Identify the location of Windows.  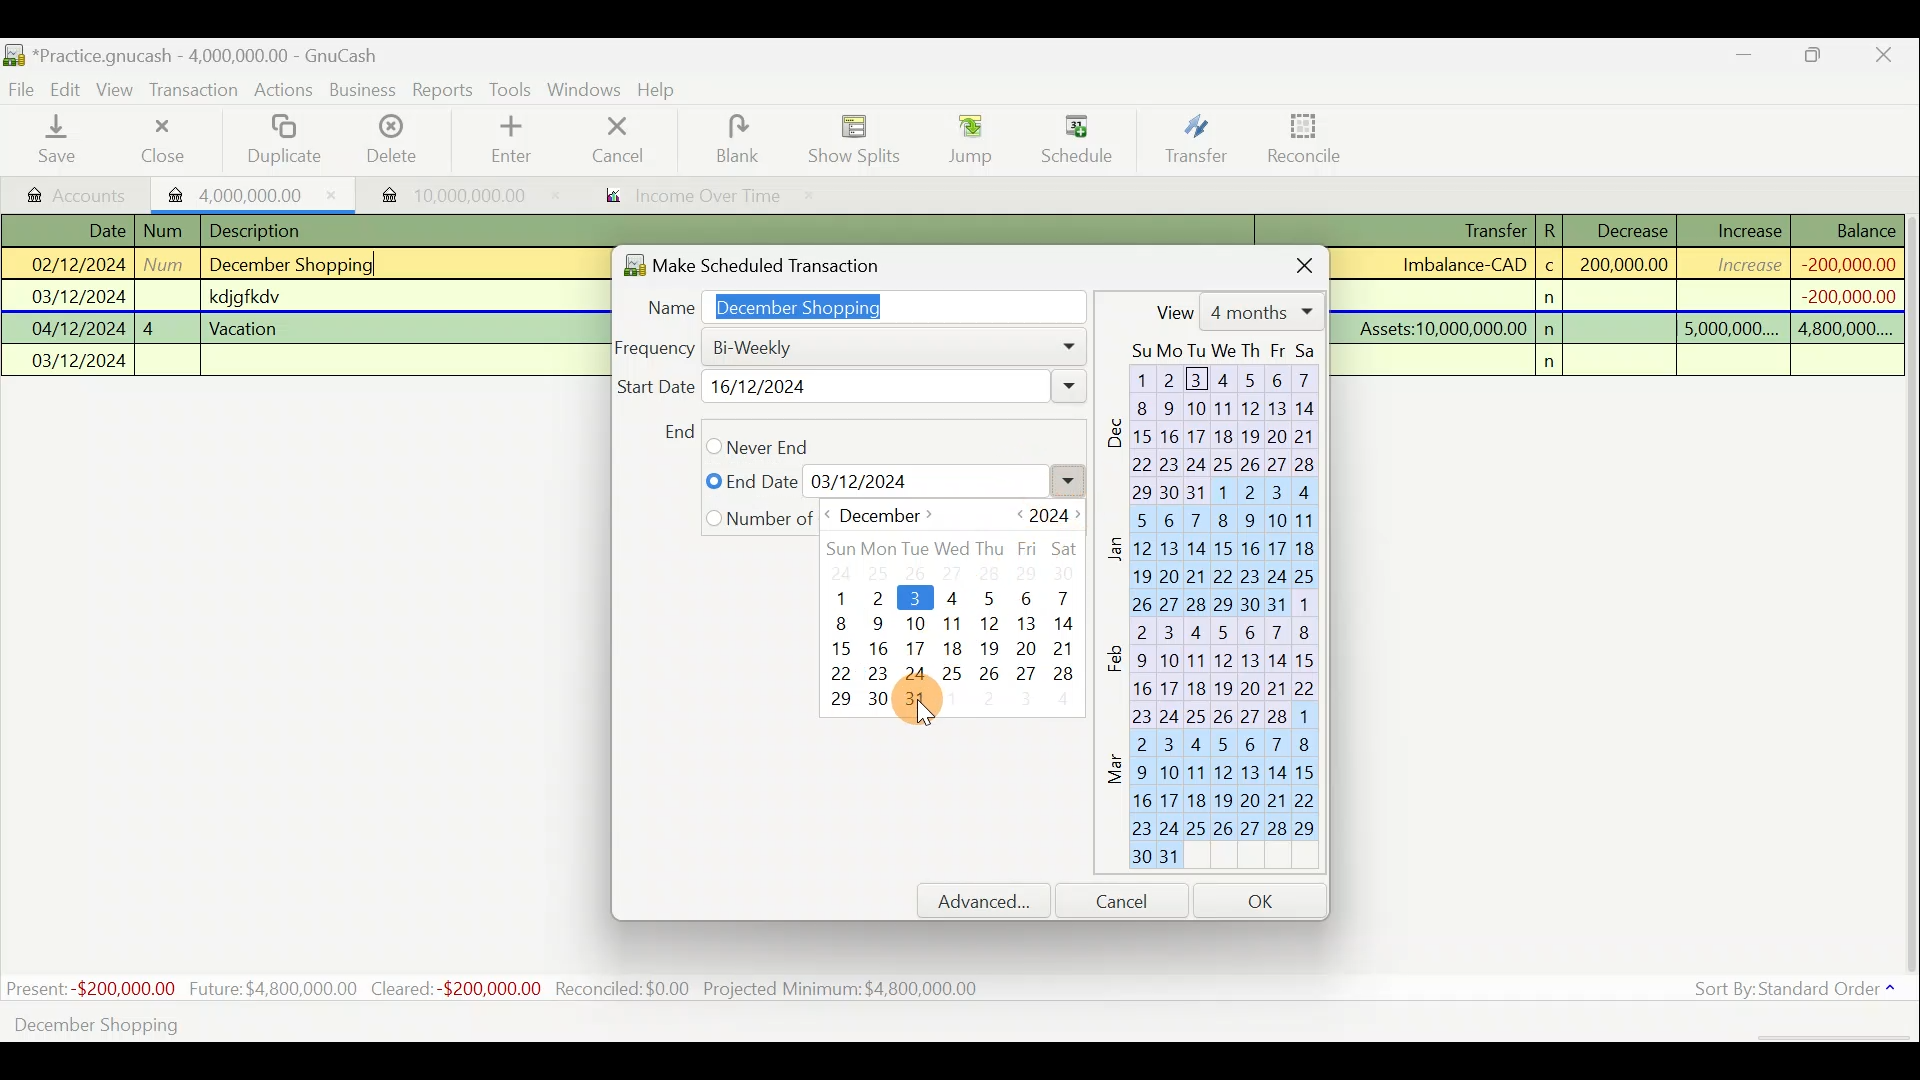
(587, 91).